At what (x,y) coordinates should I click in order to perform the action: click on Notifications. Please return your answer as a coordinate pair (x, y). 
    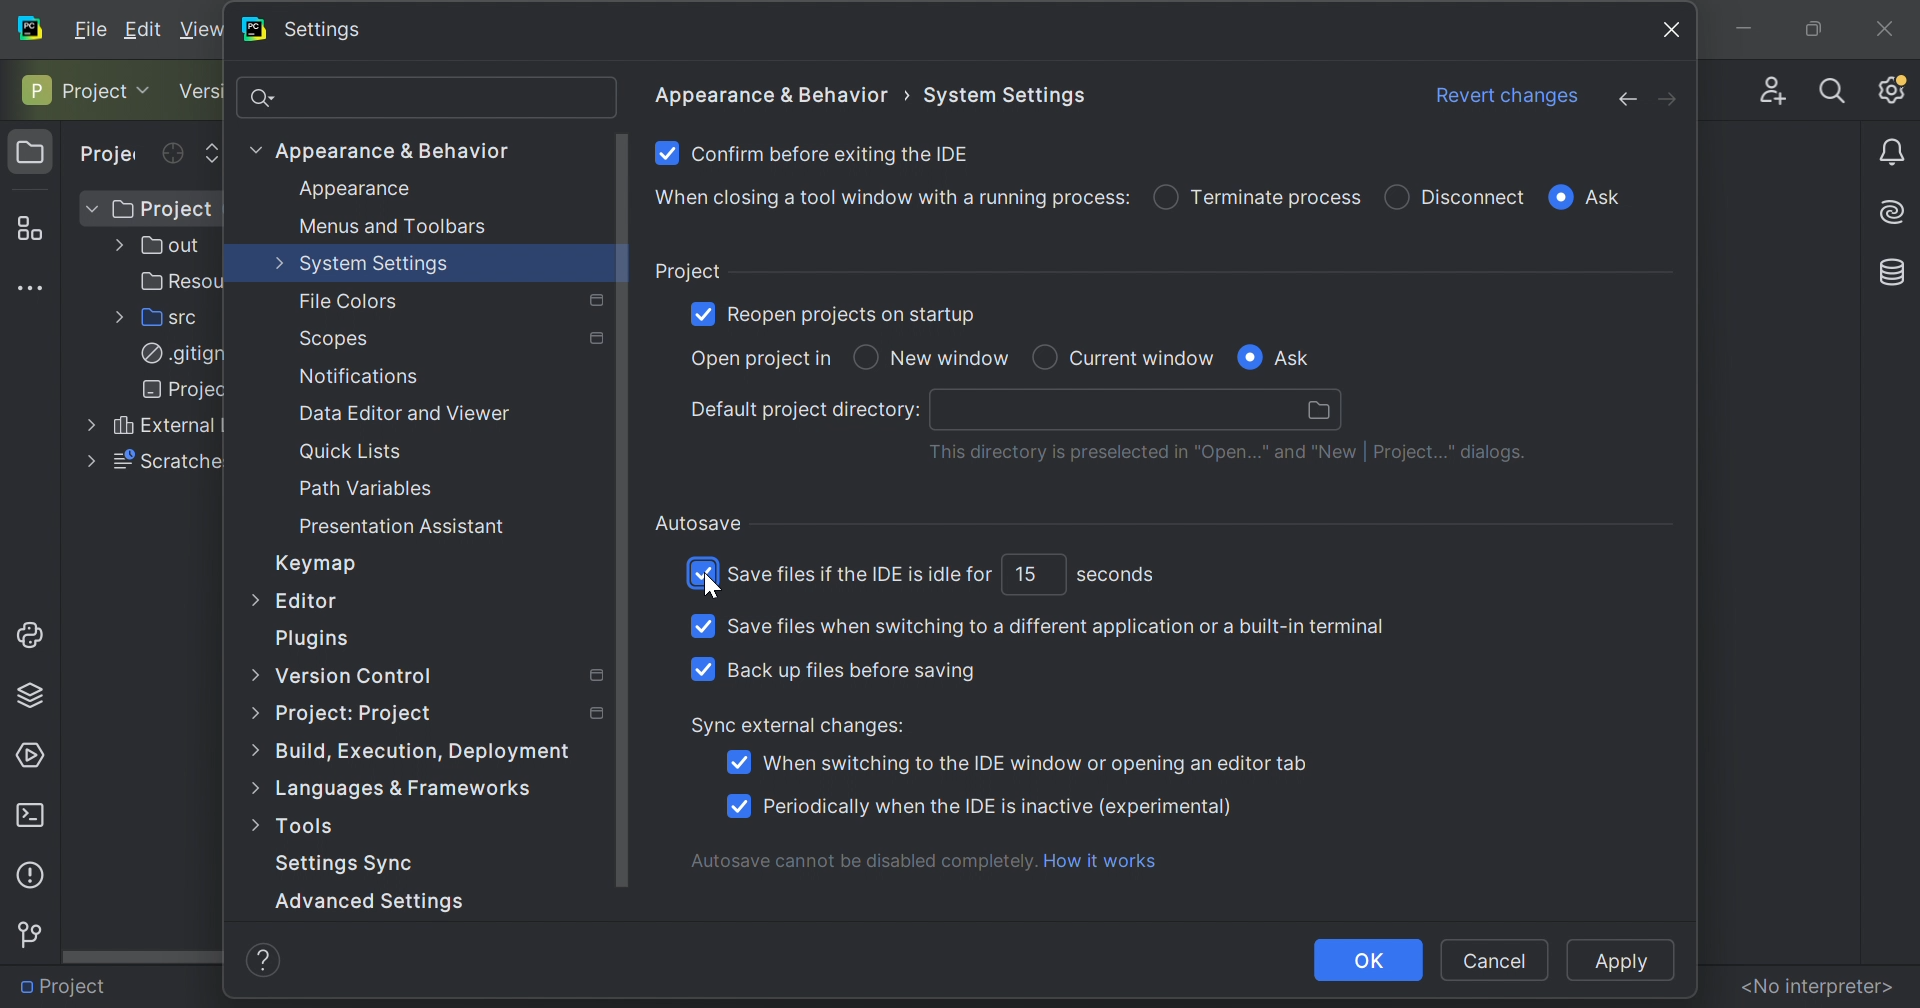
    Looking at the image, I should click on (1895, 154).